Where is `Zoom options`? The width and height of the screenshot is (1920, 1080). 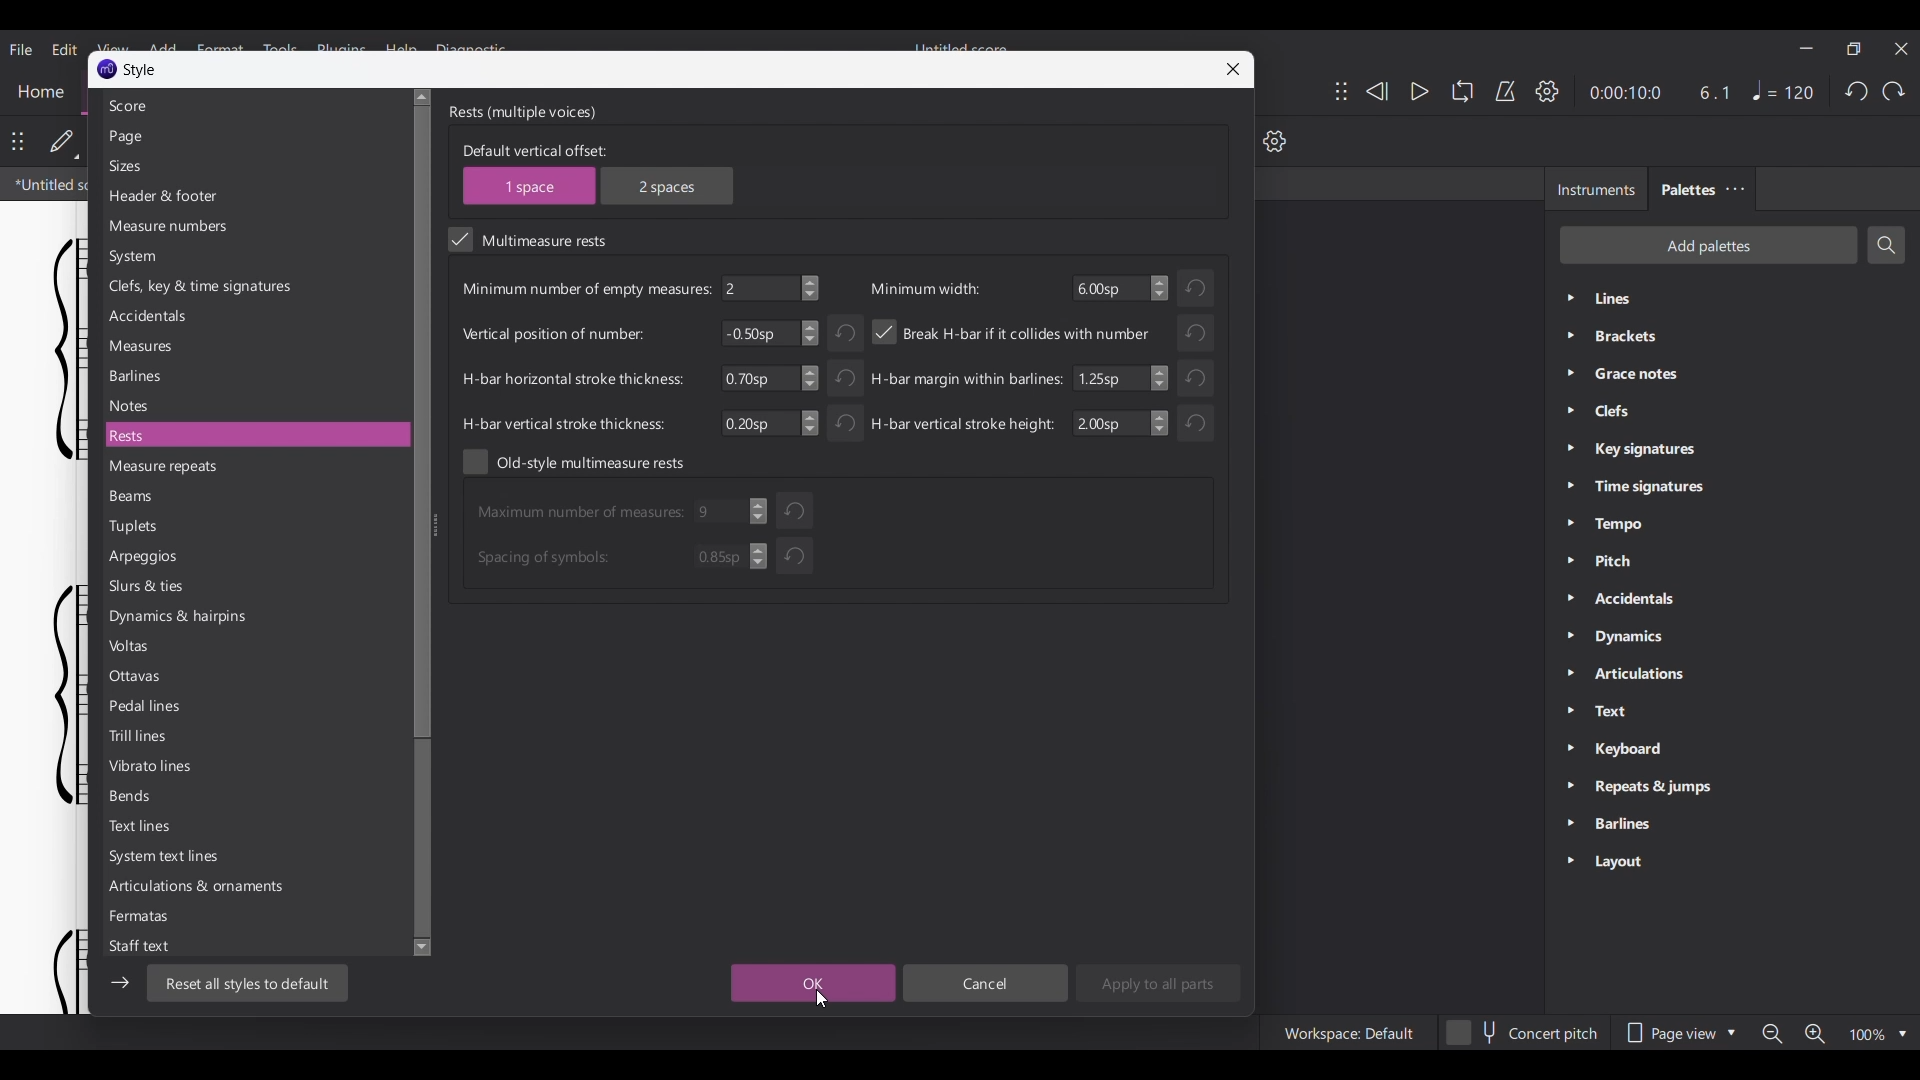
Zoom options is located at coordinates (1902, 1034).